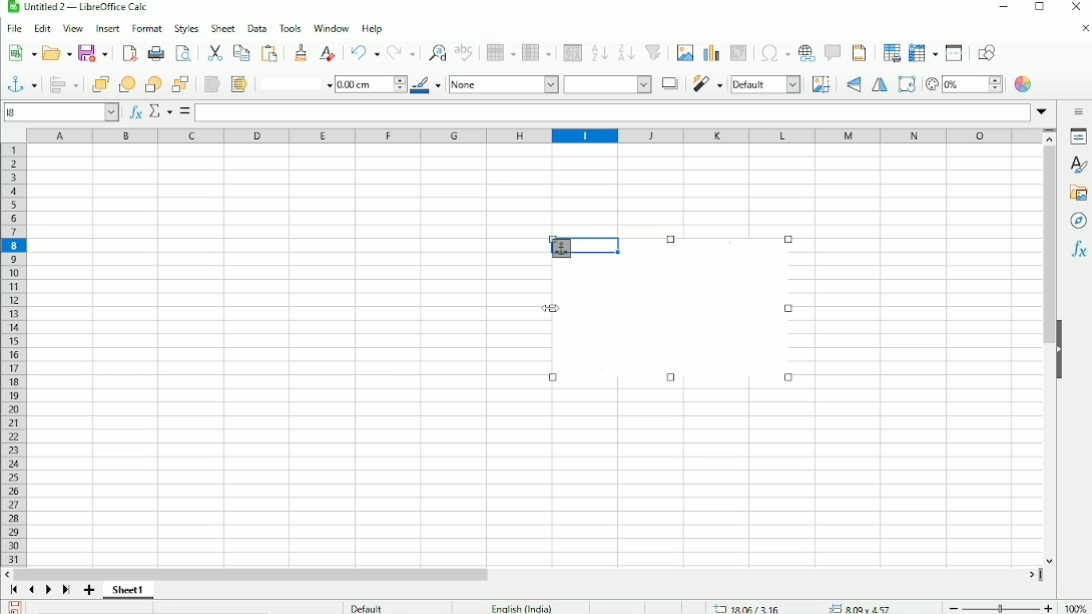 This screenshot has height=614, width=1092. I want to click on Crop image, so click(821, 84).